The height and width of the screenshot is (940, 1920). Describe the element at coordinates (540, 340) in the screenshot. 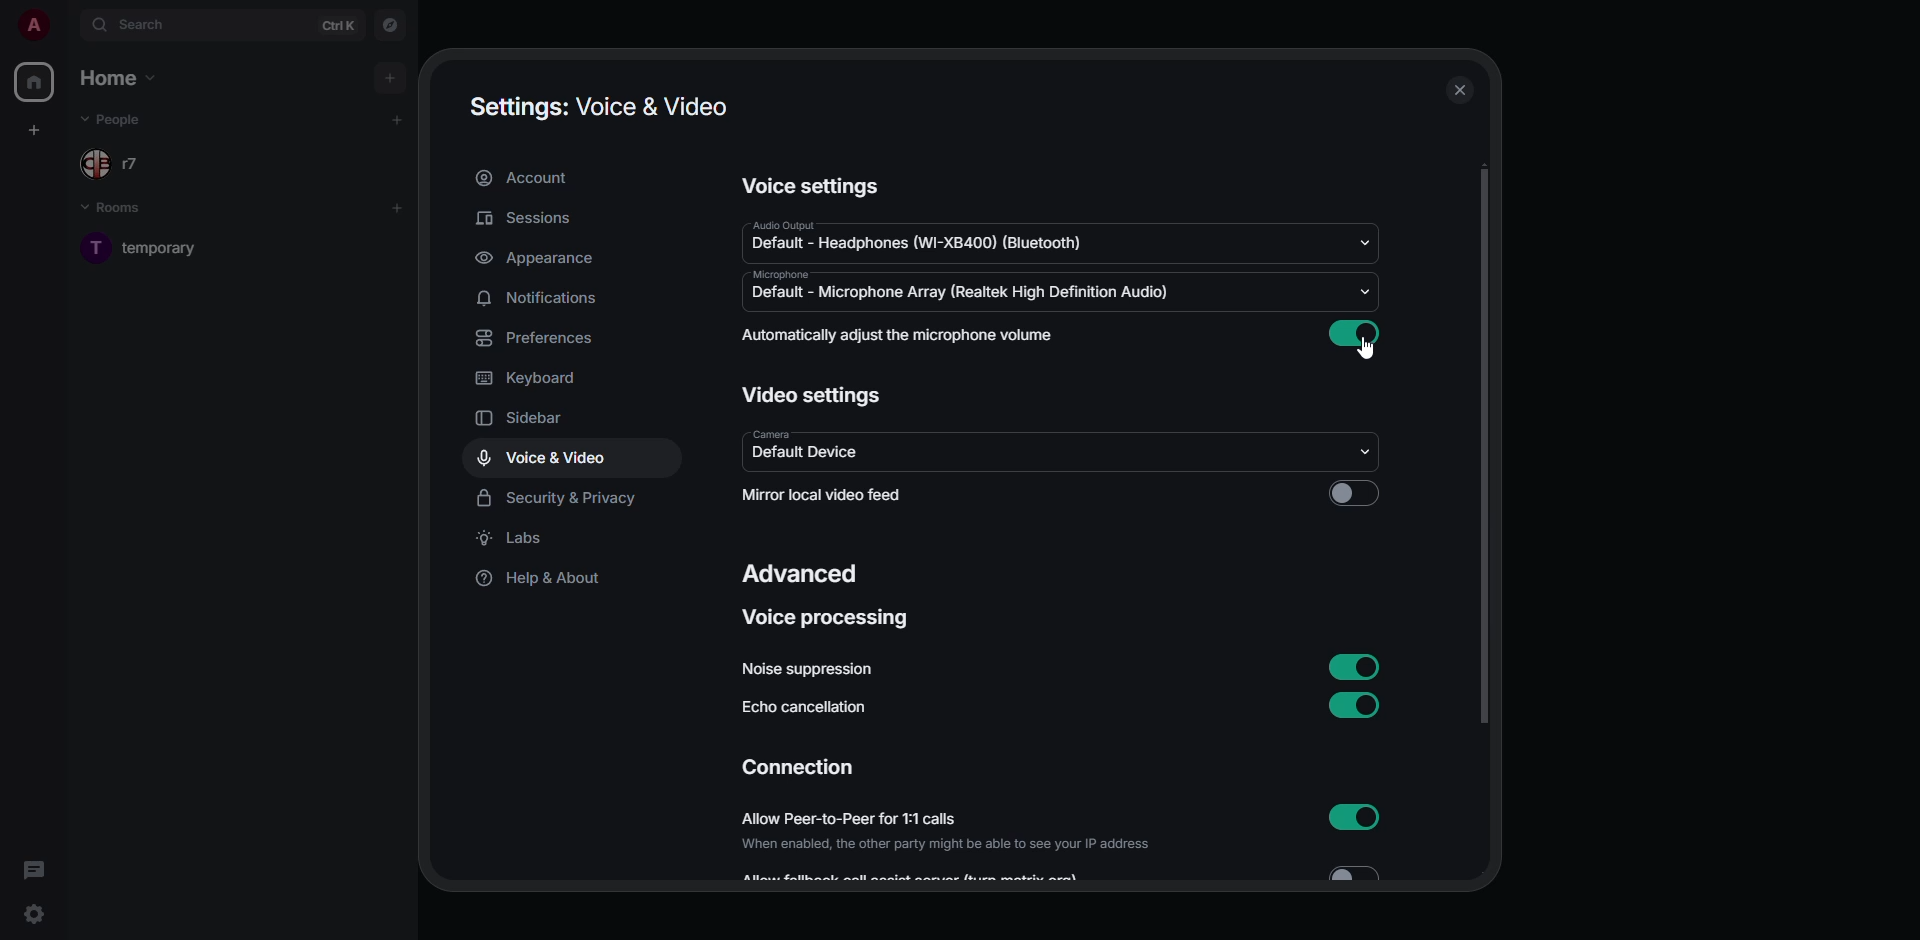

I see `preferences` at that location.